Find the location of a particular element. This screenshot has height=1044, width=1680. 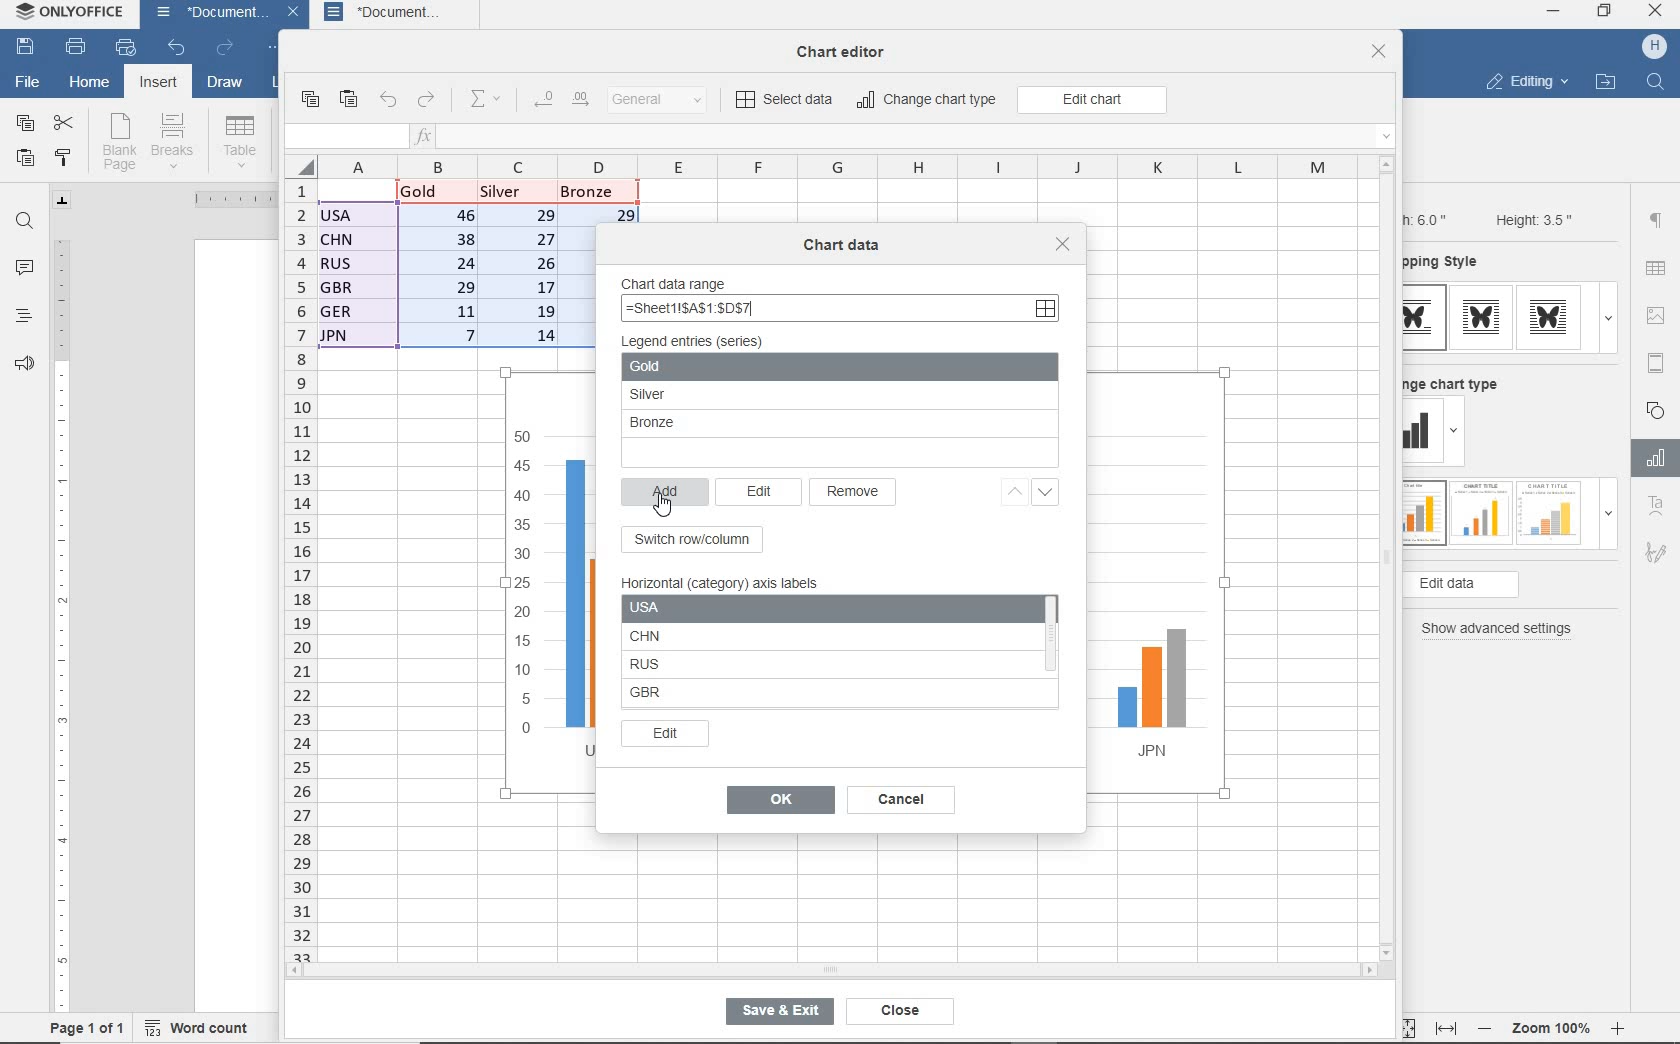

minimize is located at coordinates (1554, 11).